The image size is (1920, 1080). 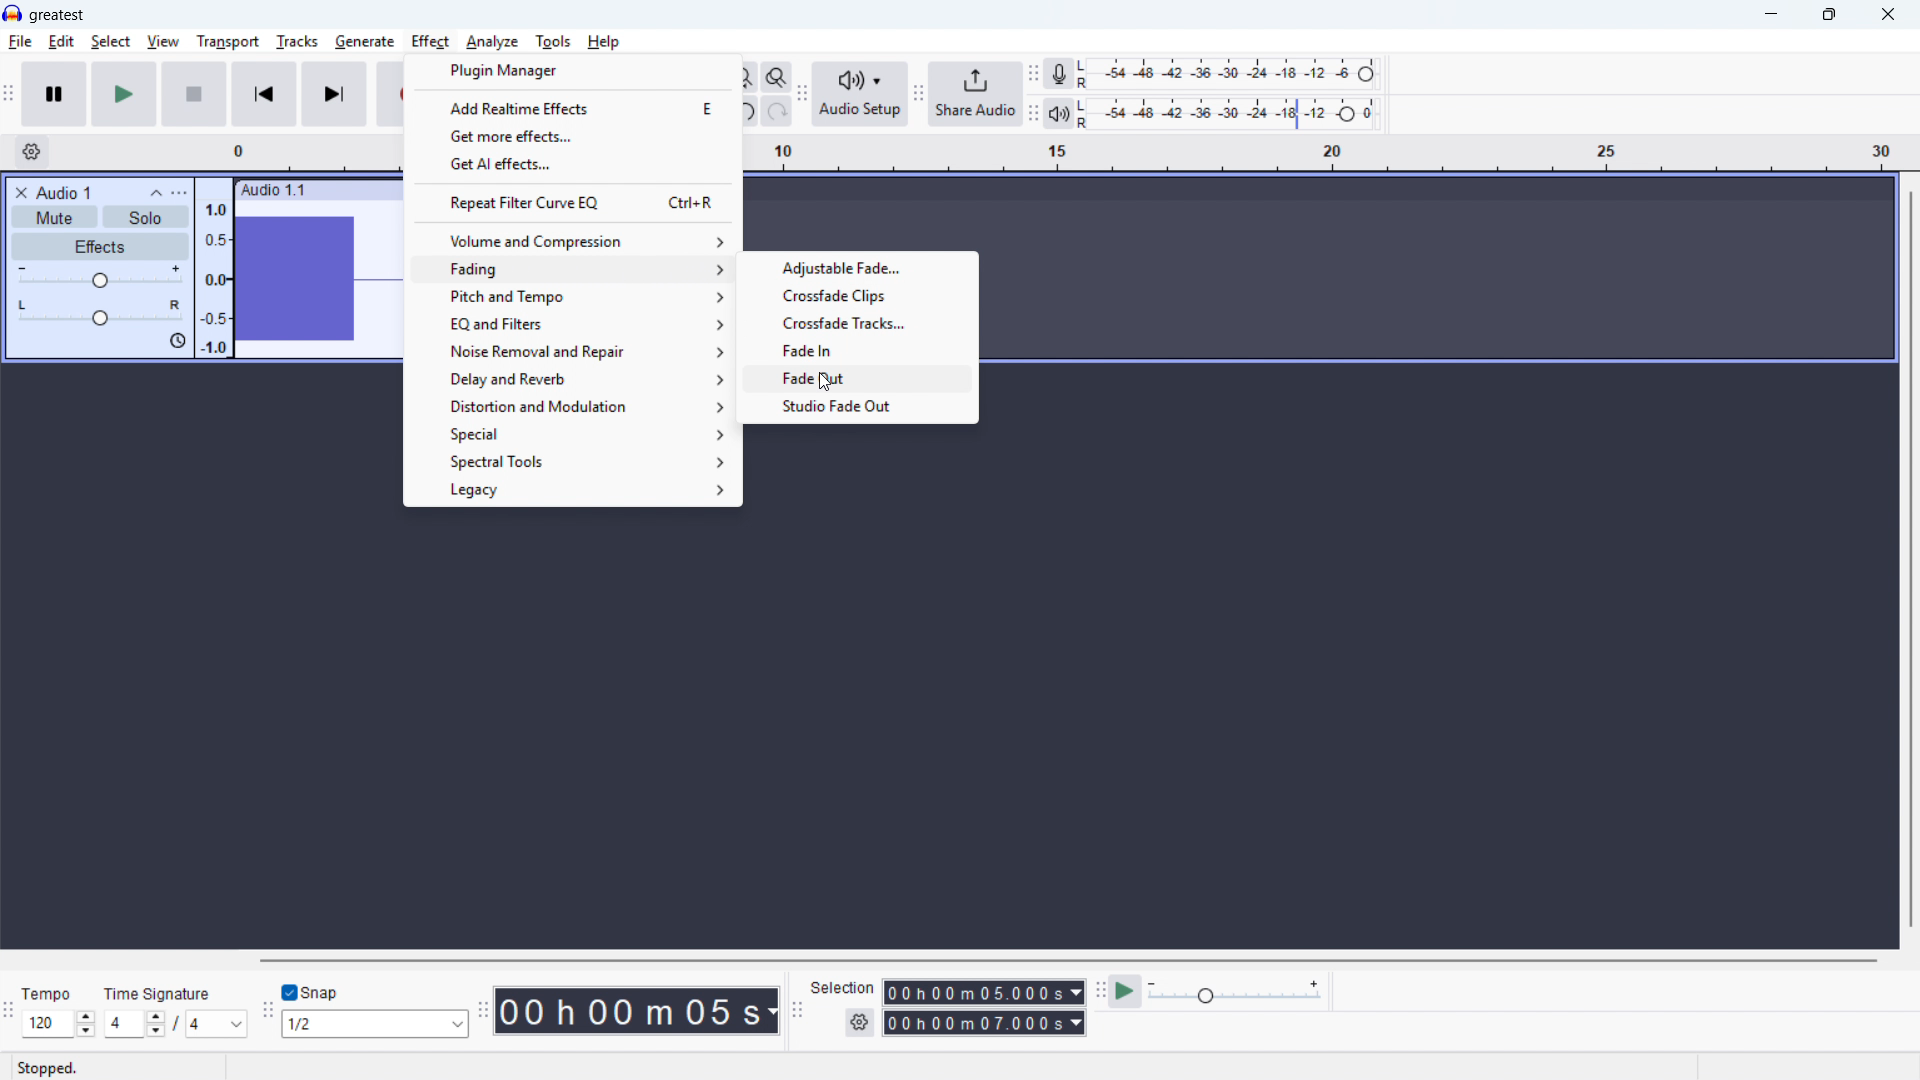 What do you see at coordinates (1058, 74) in the screenshot?
I see `Recording metre ` at bounding box center [1058, 74].